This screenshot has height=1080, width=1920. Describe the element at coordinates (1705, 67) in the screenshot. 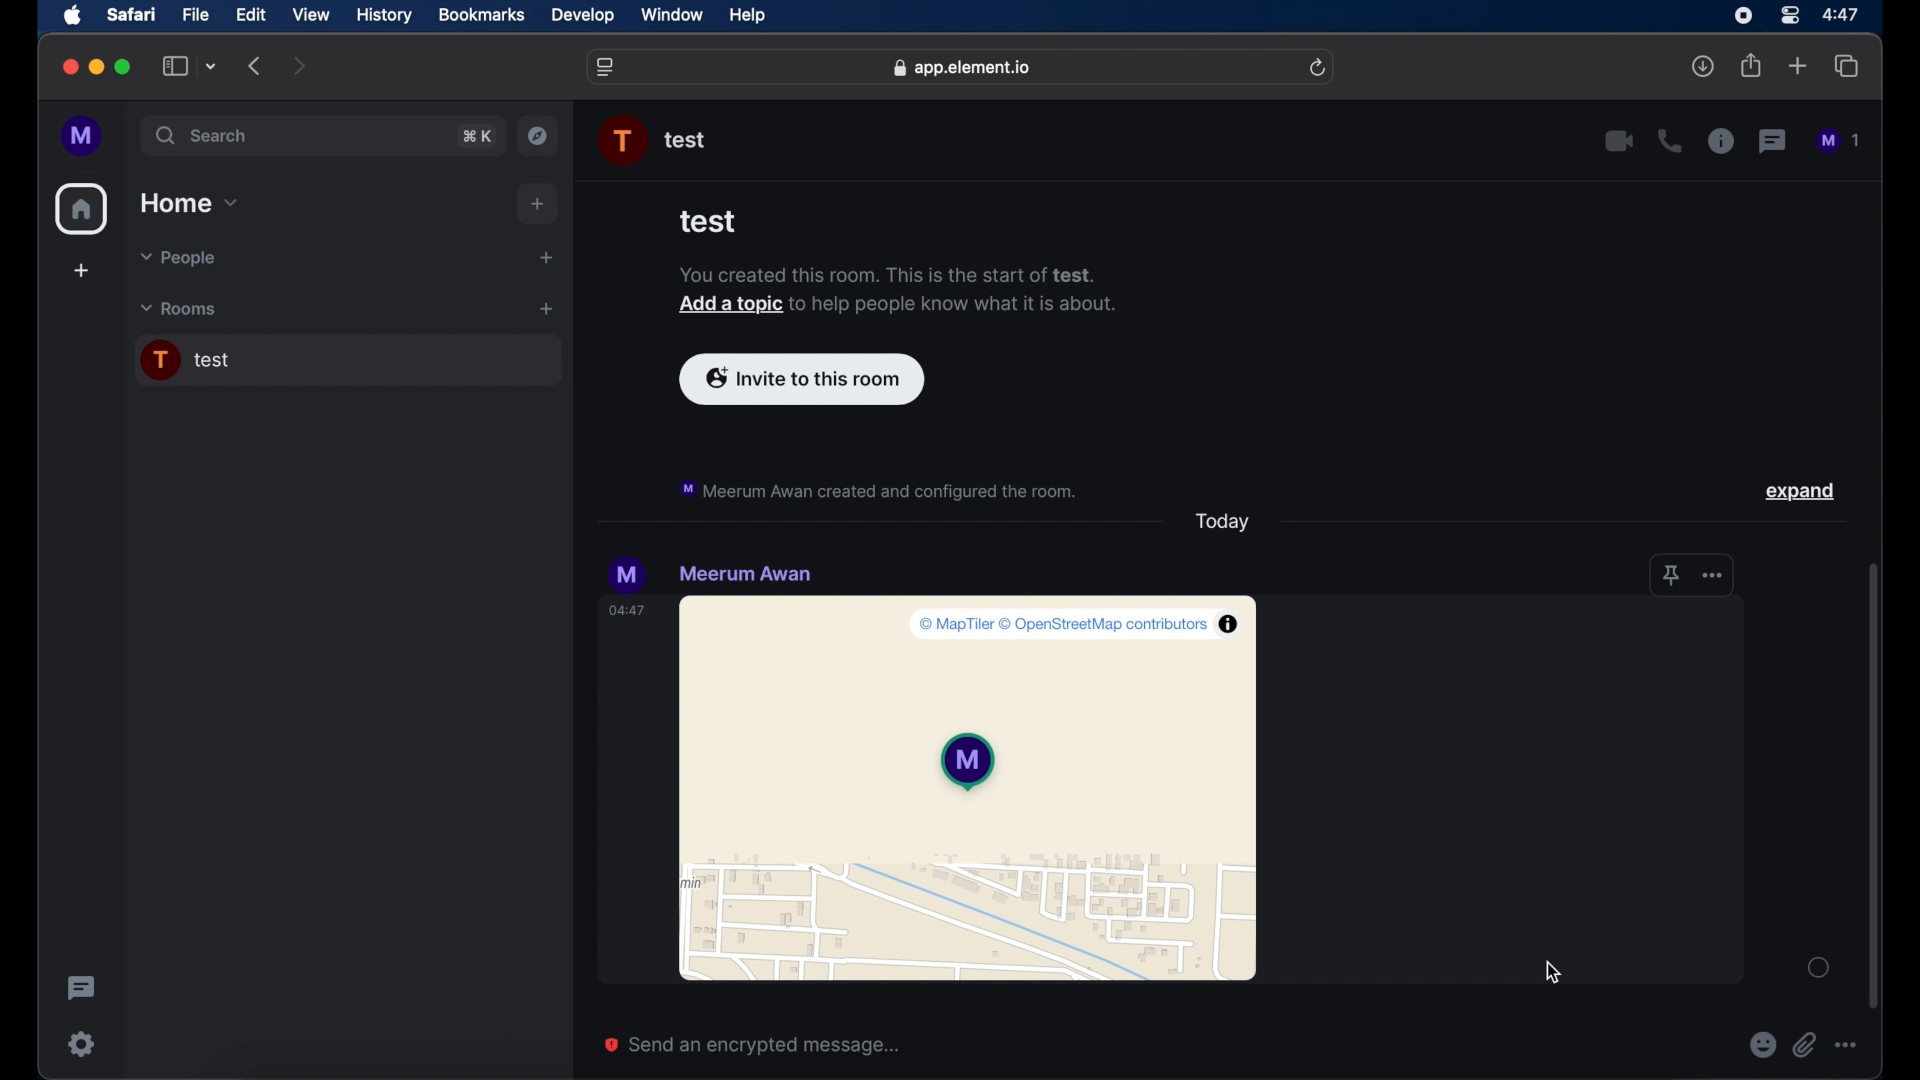

I see `downloads` at that location.